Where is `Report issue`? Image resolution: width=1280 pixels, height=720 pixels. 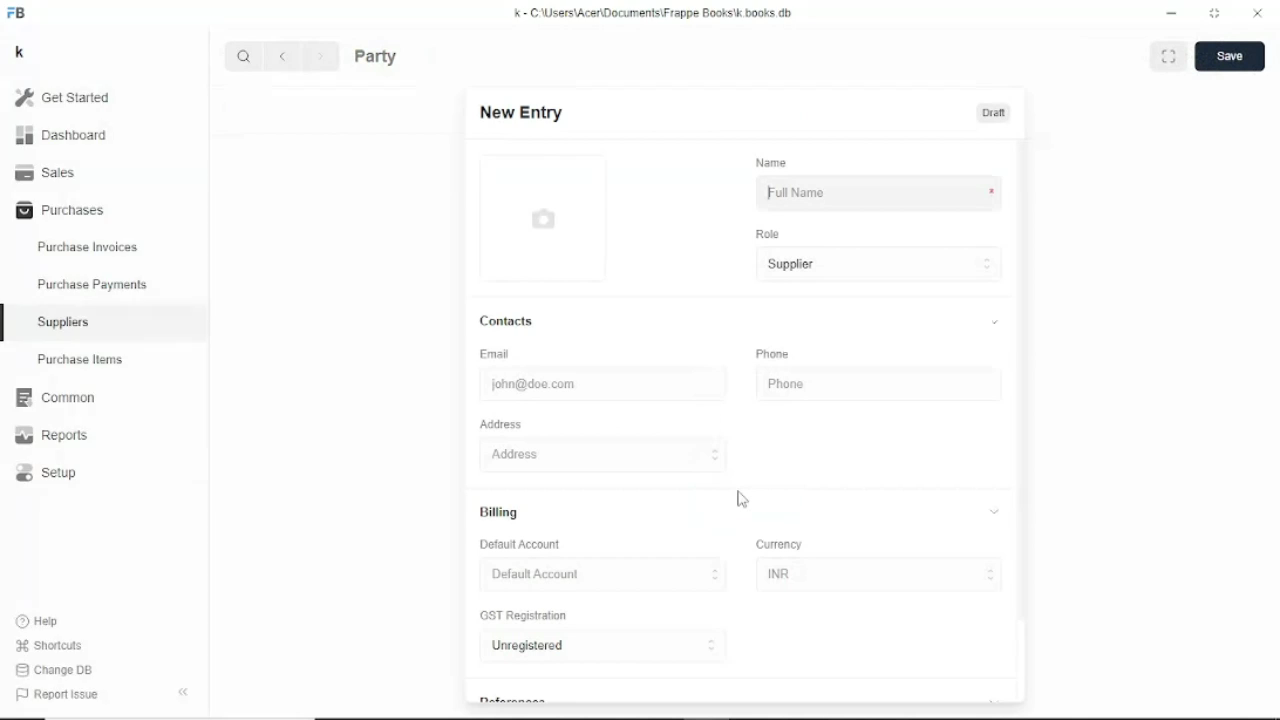 Report issue is located at coordinates (56, 696).